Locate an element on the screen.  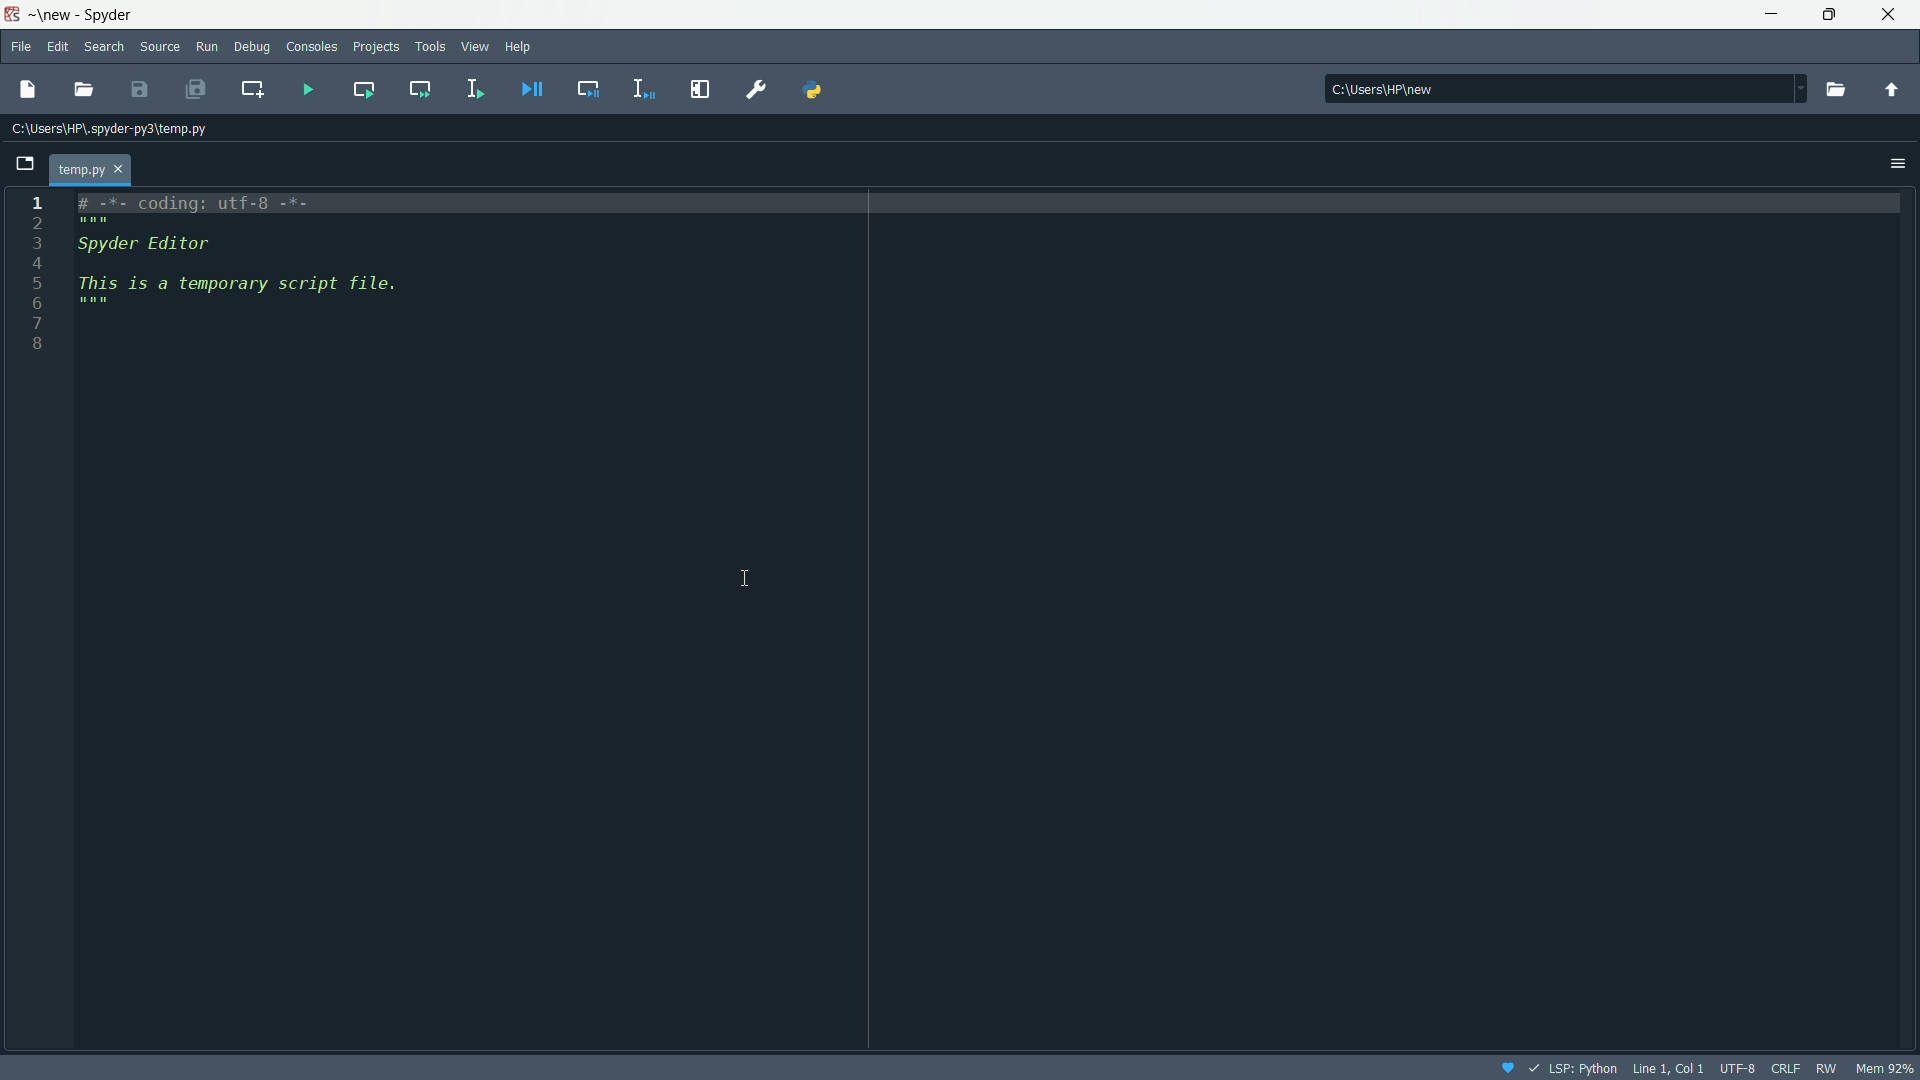
Save file (Ctrl + S) is located at coordinates (141, 90).